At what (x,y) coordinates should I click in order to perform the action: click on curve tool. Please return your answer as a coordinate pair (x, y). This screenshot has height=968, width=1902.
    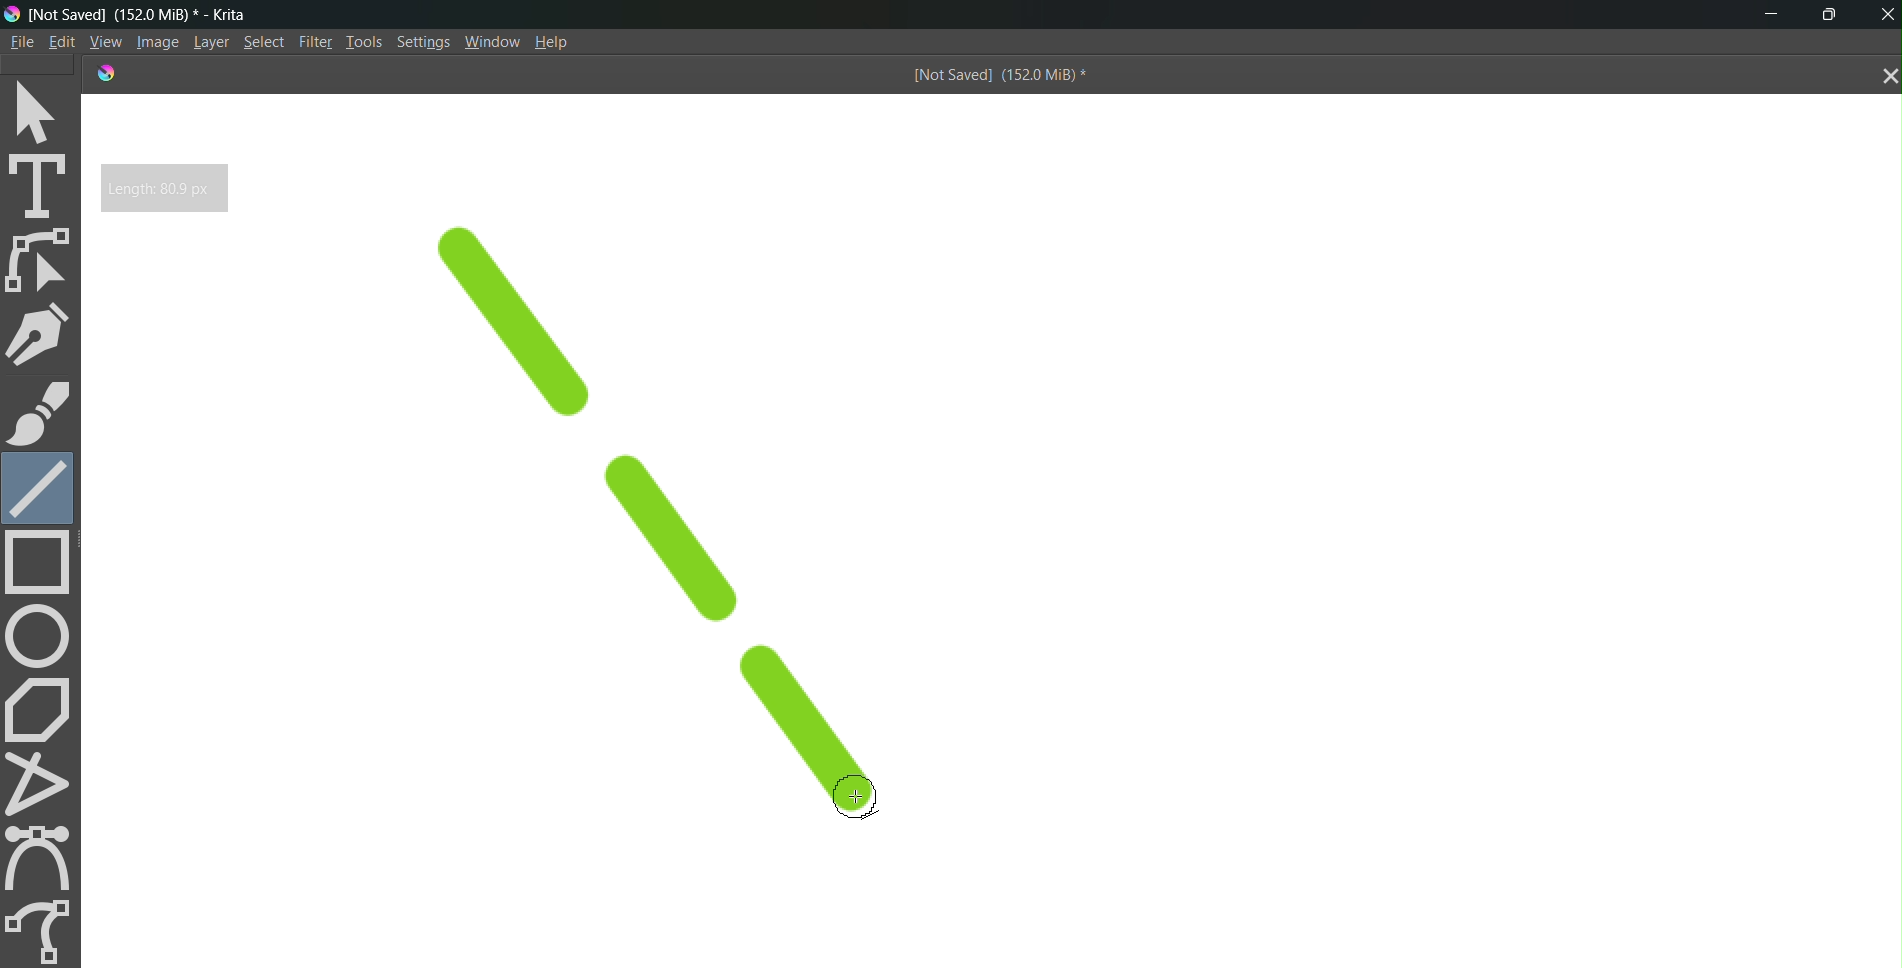
    Looking at the image, I should click on (45, 857).